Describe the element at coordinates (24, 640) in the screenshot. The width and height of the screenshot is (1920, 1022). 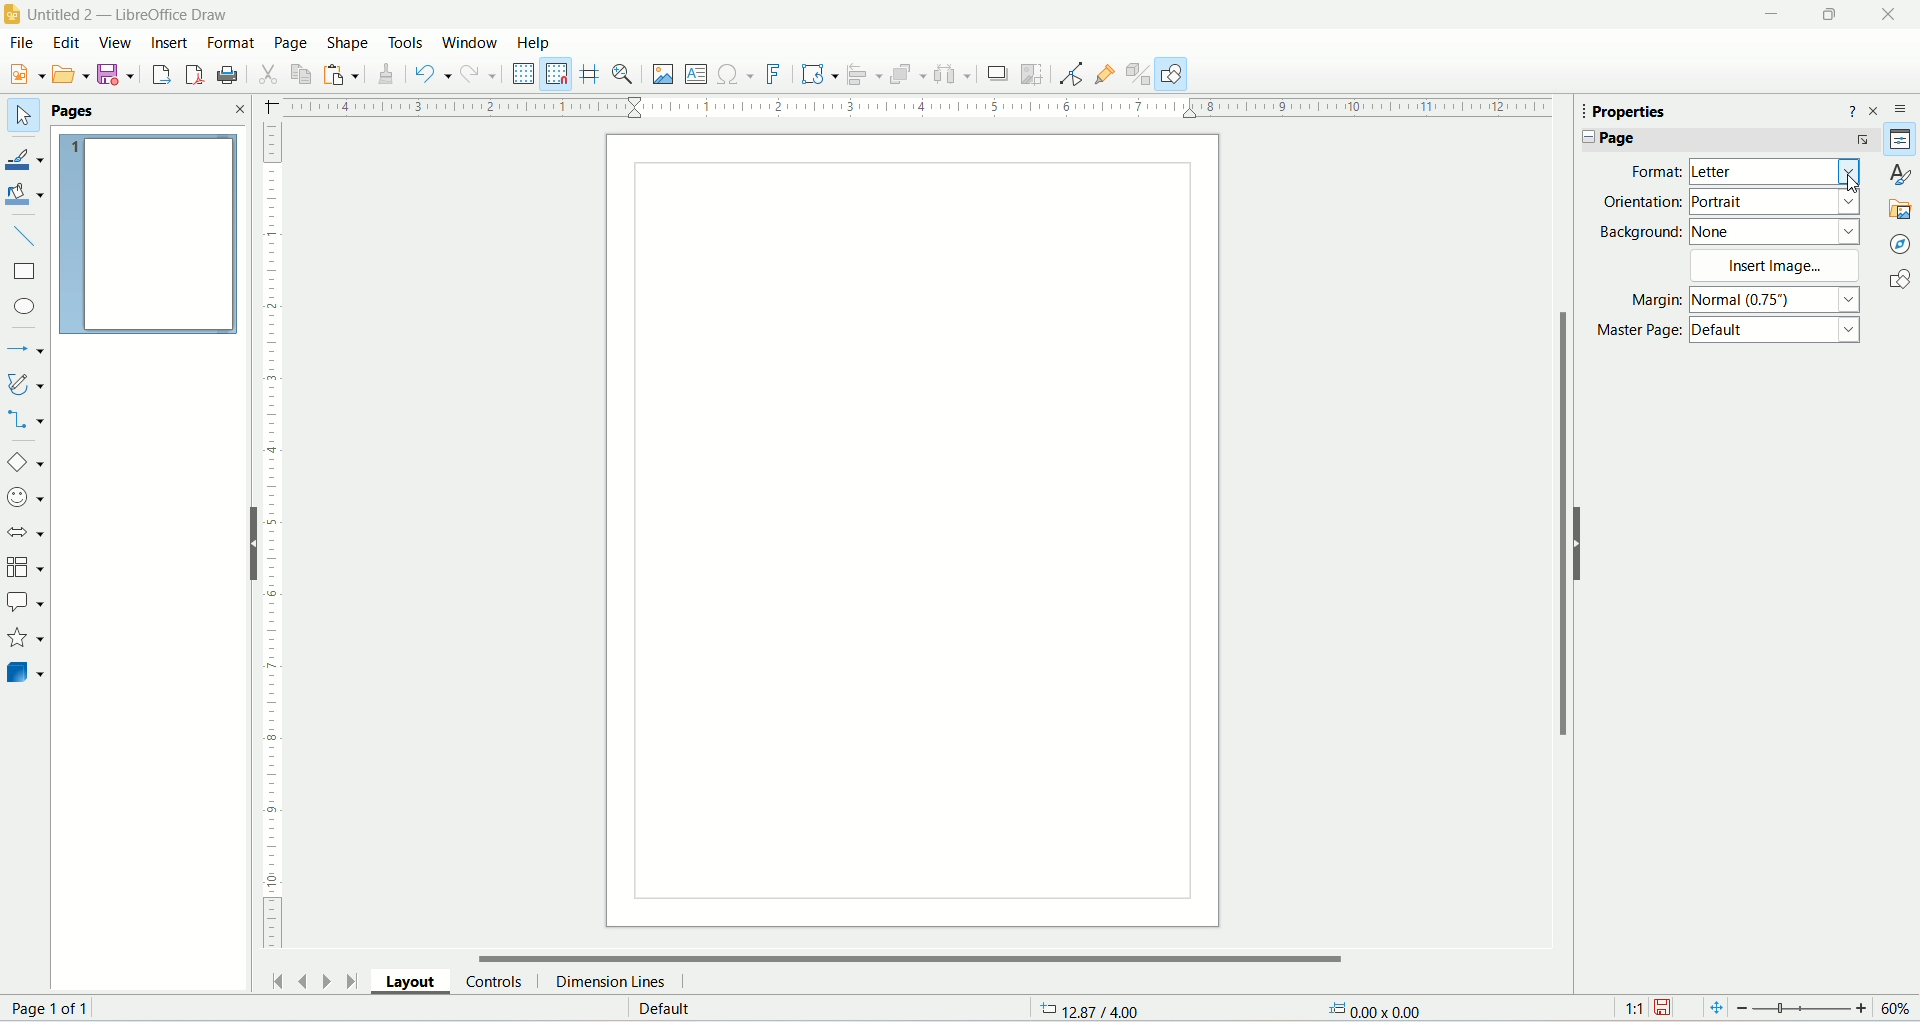
I see `starts and banners` at that location.